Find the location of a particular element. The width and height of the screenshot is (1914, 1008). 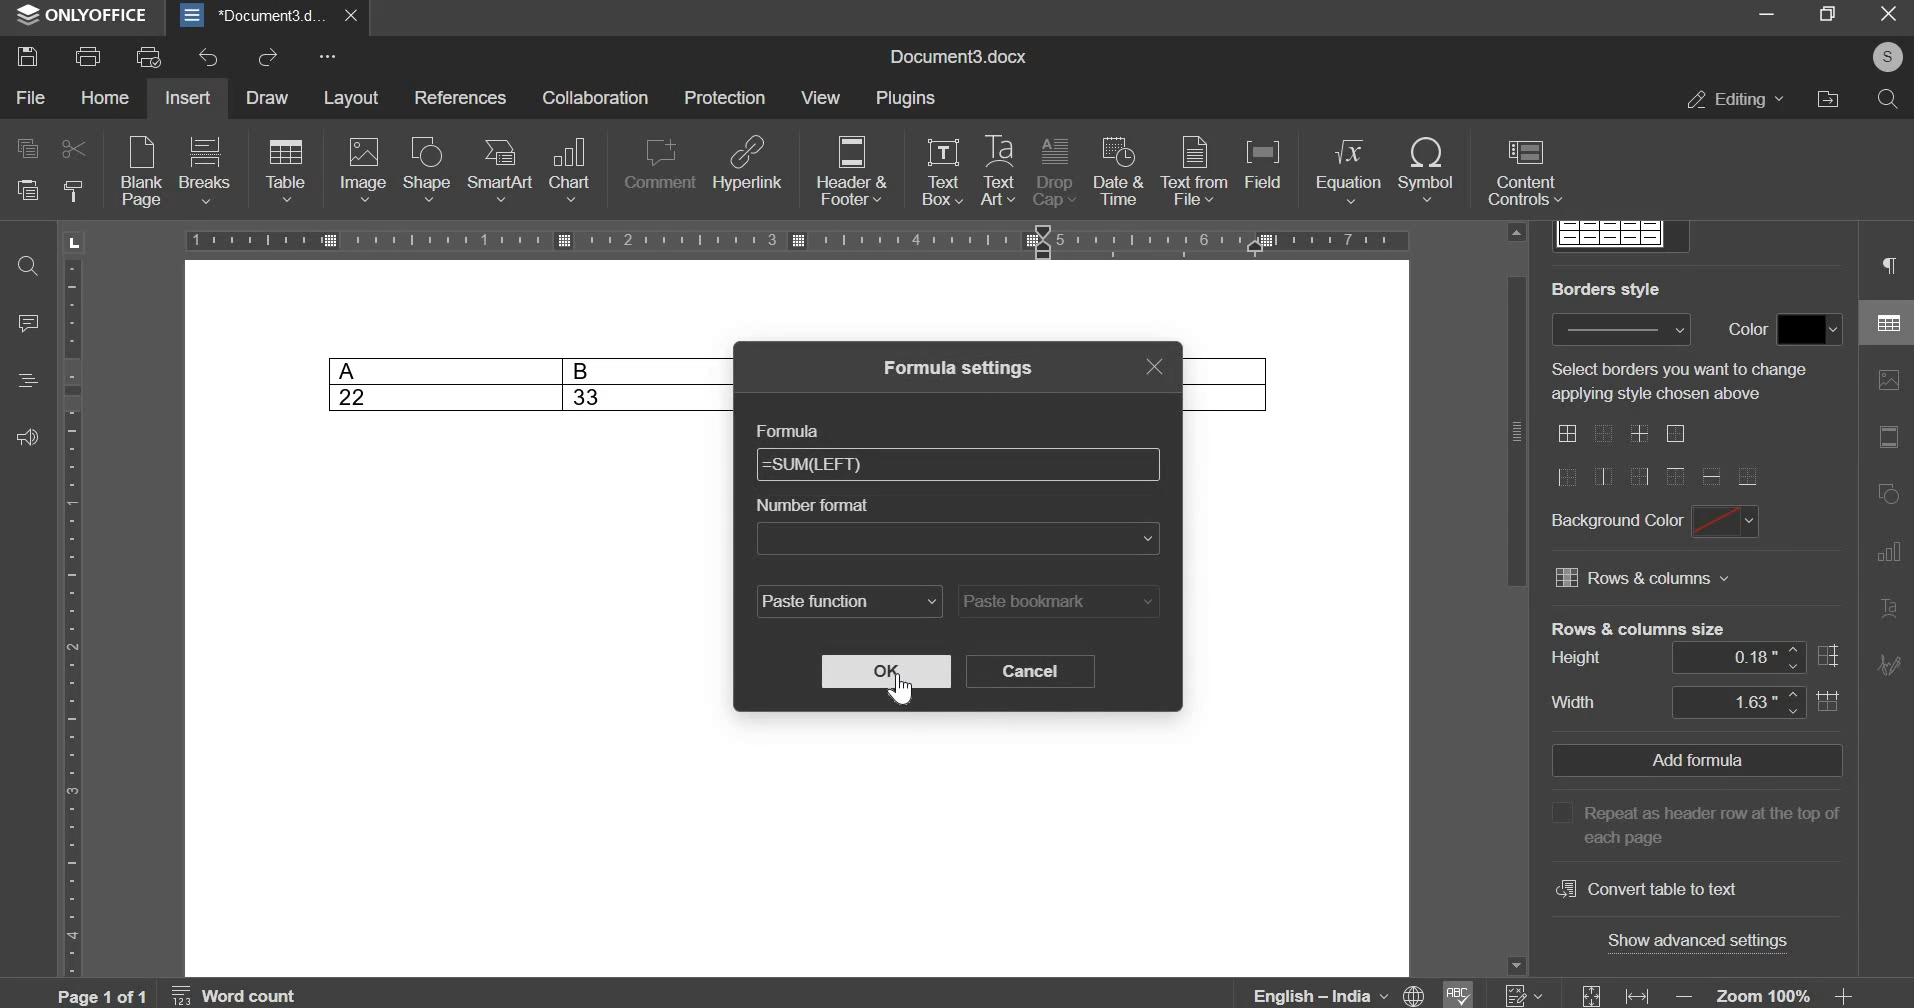

chart is located at coordinates (571, 167).